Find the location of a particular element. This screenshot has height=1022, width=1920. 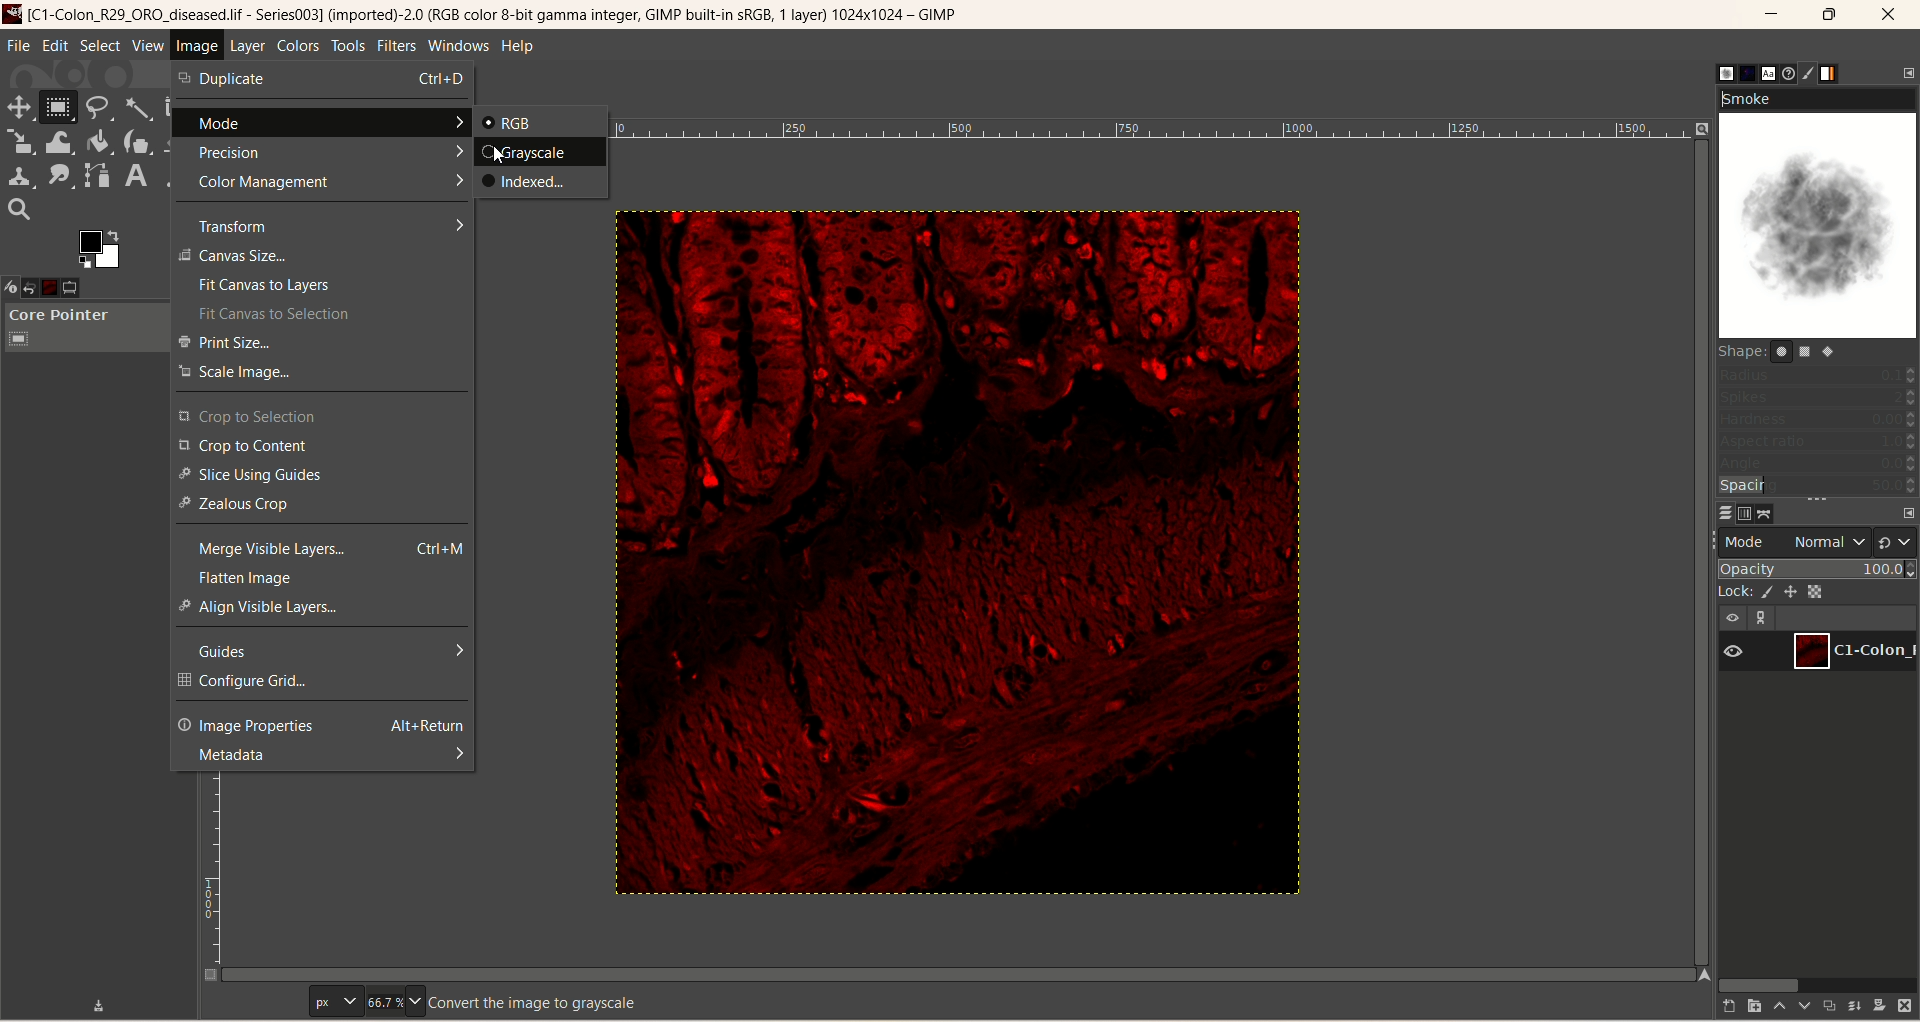

horizontal scroll bar is located at coordinates (1817, 984).